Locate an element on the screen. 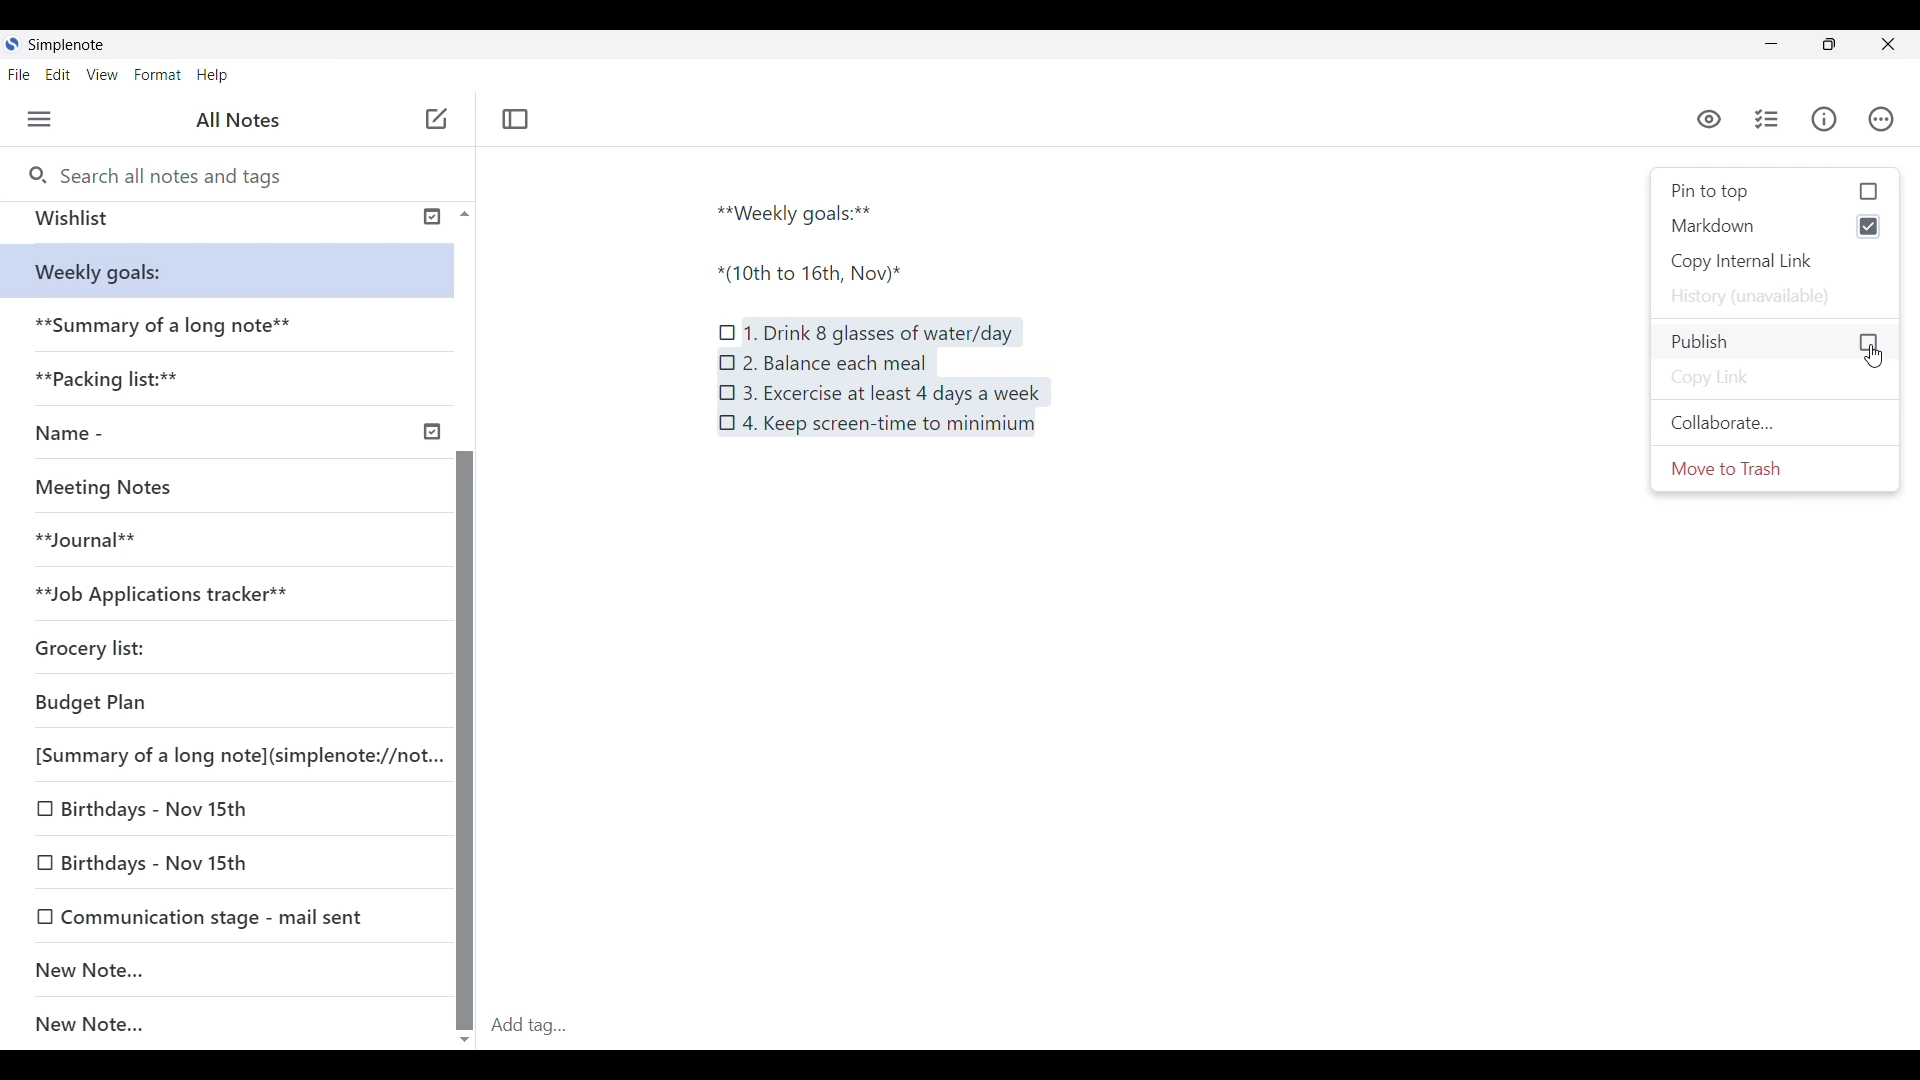 This screenshot has height=1080, width=1920. Edit is located at coordinates (64, 76).